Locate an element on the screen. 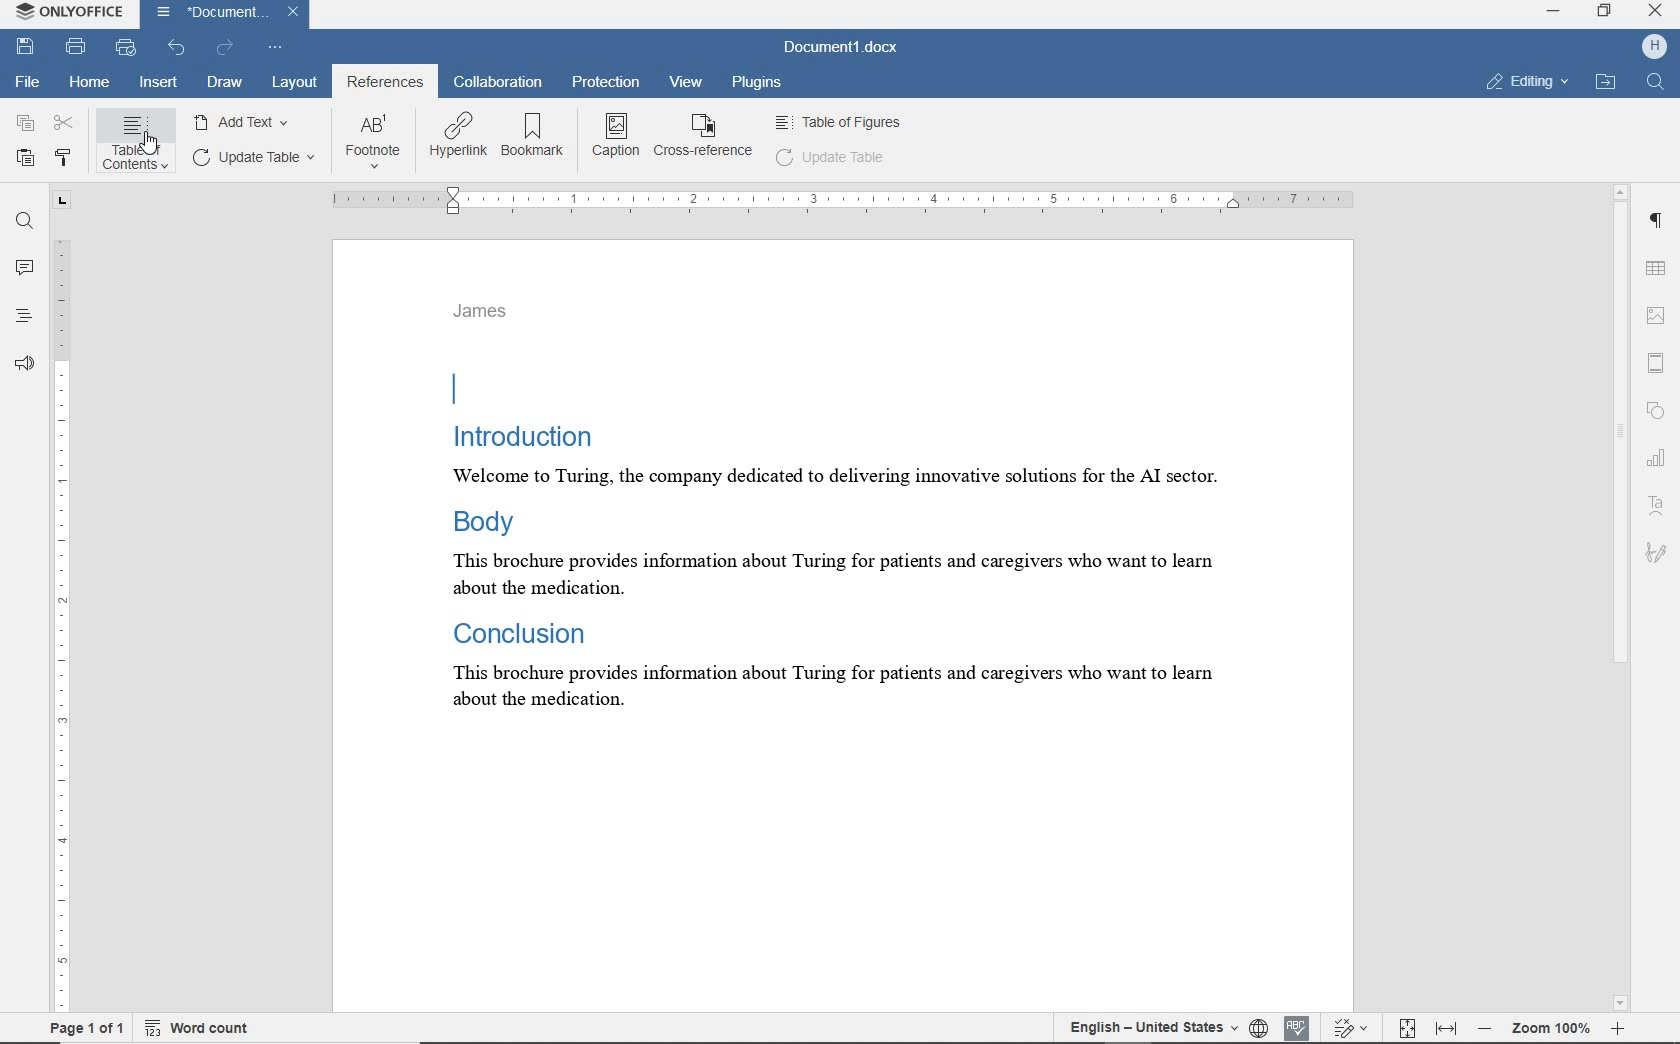 The height and width of the screenshot is (1044, 1680). collaboration is located at coordinates (497, 82).